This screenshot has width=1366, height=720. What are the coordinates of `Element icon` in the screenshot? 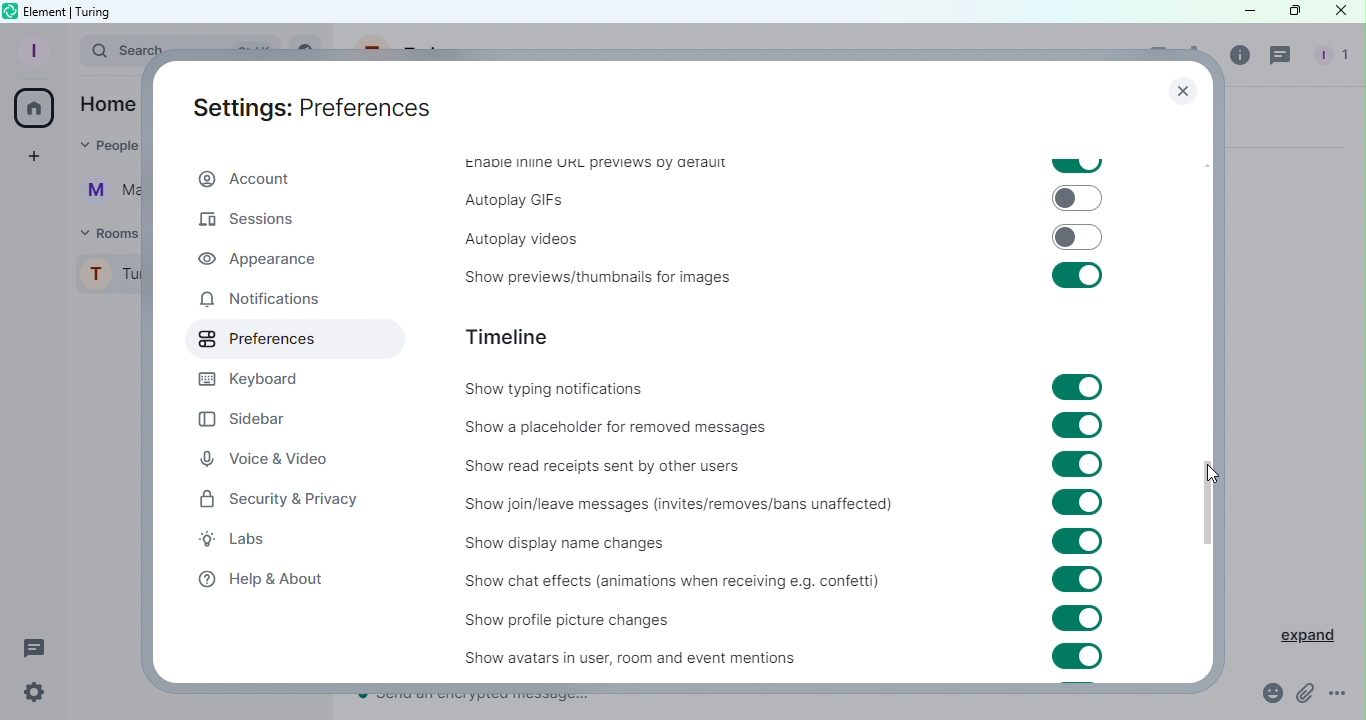 It's located at (9, 11).